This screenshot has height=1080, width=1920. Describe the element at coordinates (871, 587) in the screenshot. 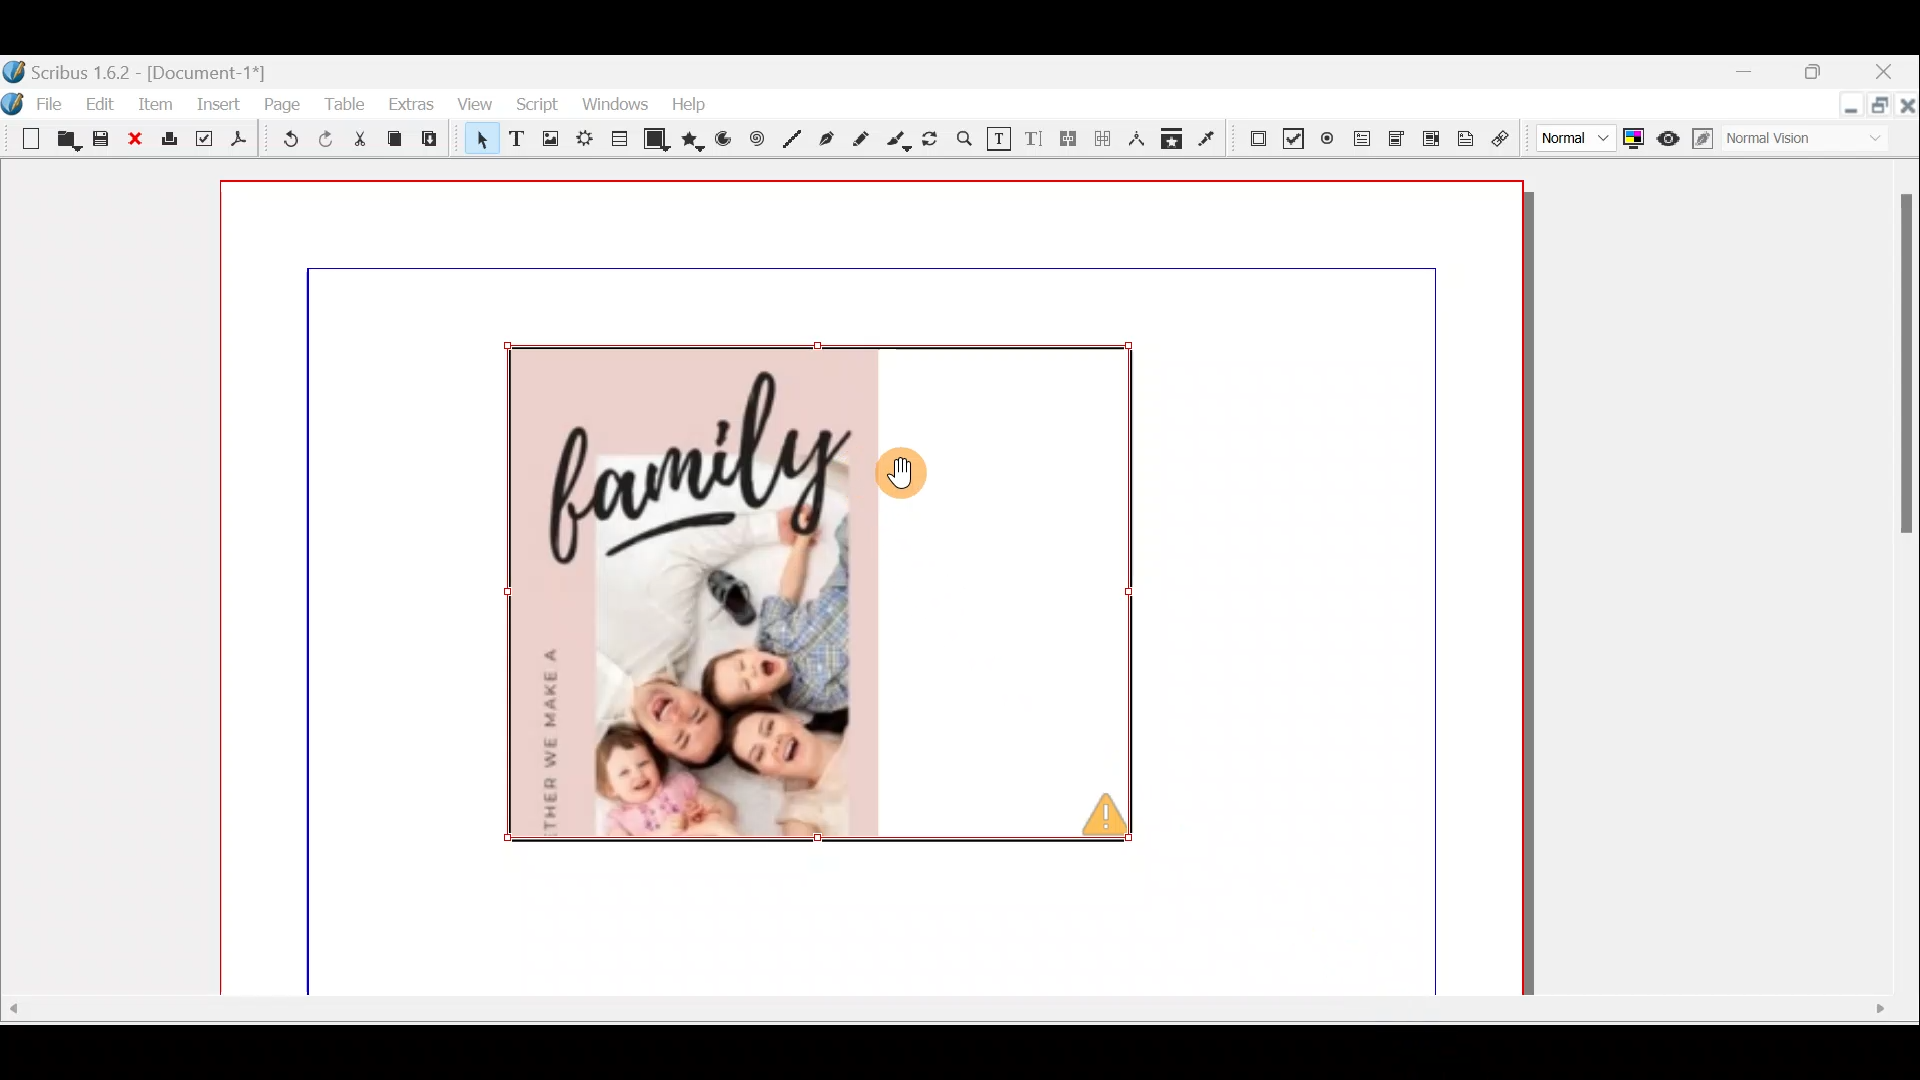

I see `Canvas` at that location.